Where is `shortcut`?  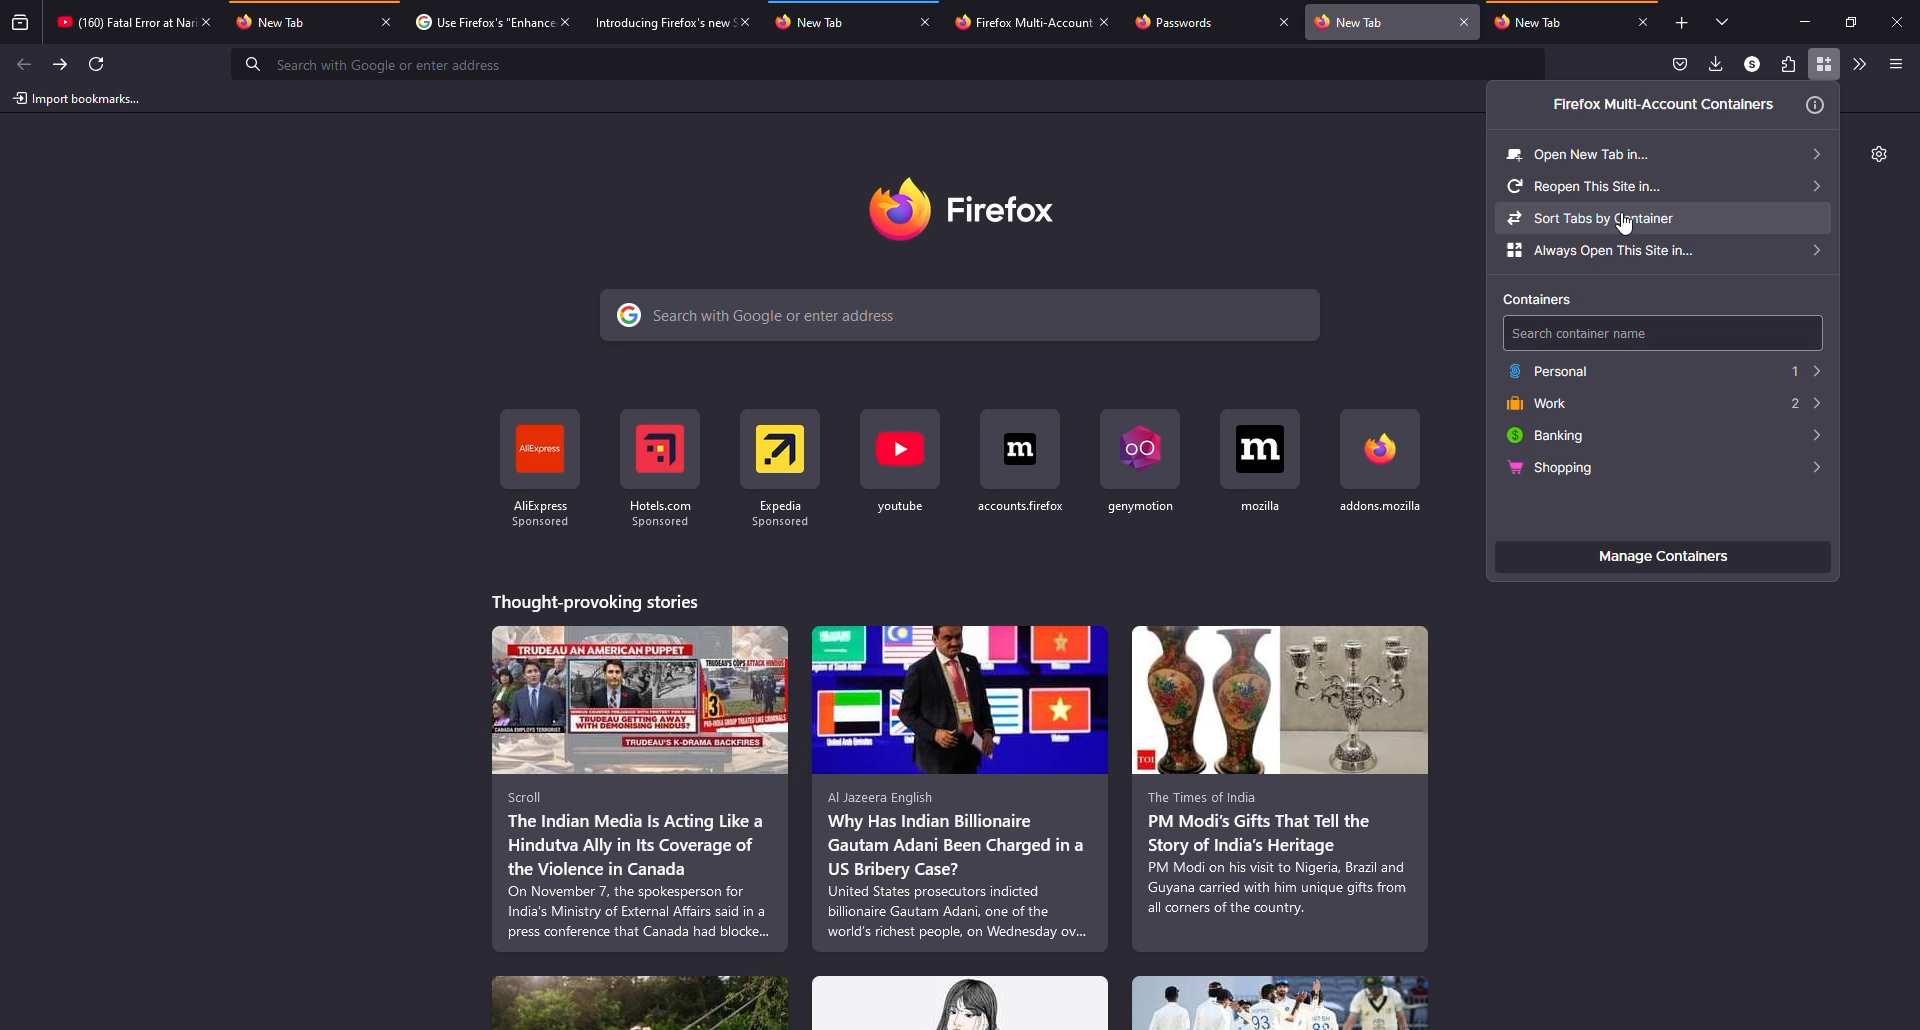 shortcut is located at coordinates (1023, 461).